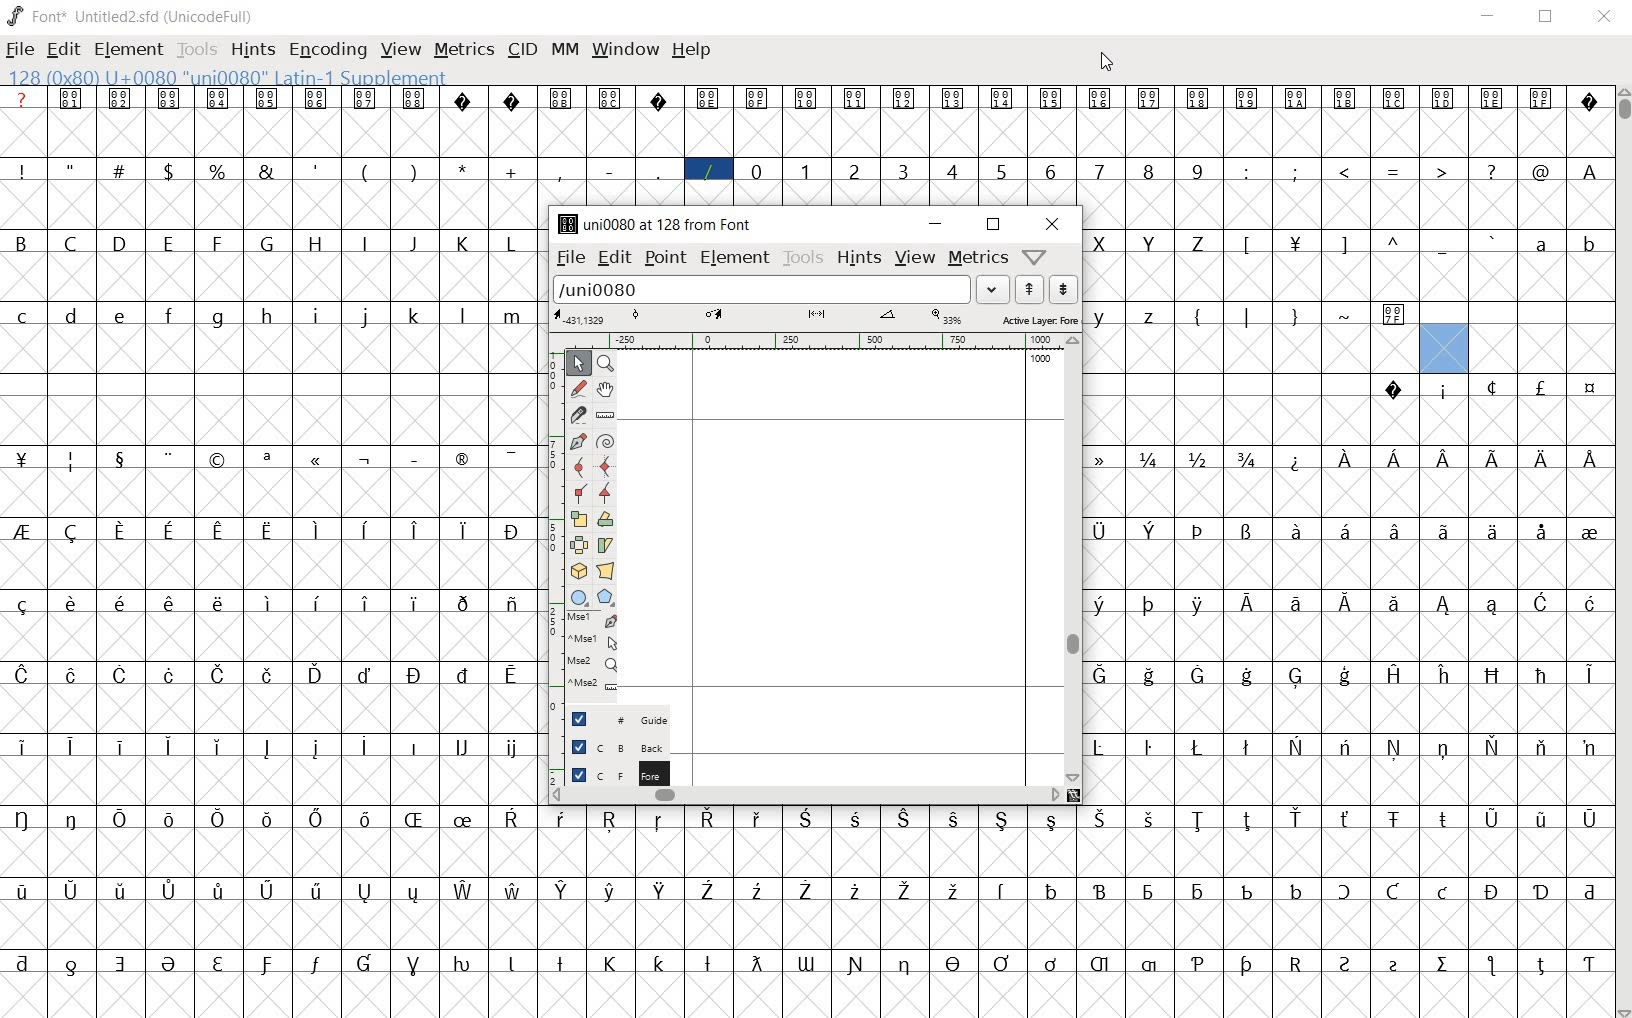  Describe the element at coordinates (610, 891) in the screenshot. I see `glyph` at that location.